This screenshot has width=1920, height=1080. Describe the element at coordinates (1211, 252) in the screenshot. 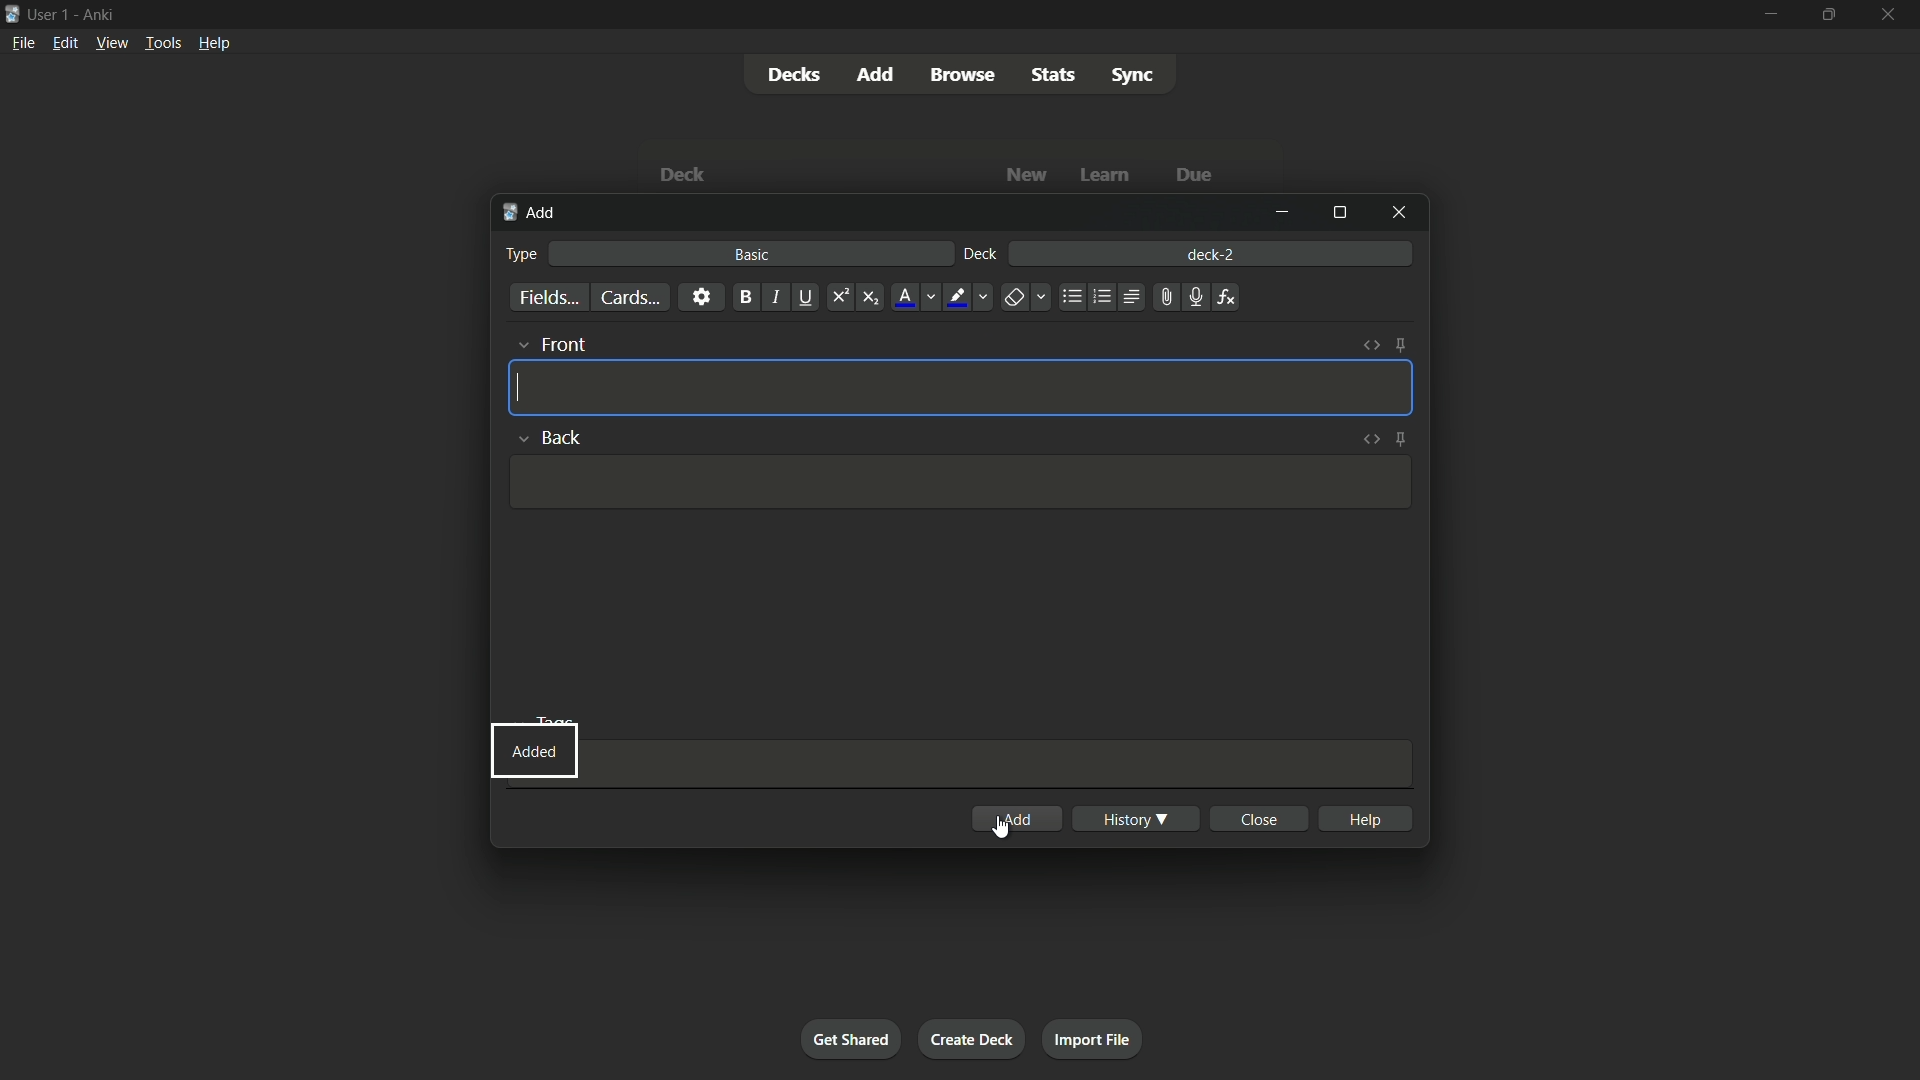

I see `deck-2` at that location.